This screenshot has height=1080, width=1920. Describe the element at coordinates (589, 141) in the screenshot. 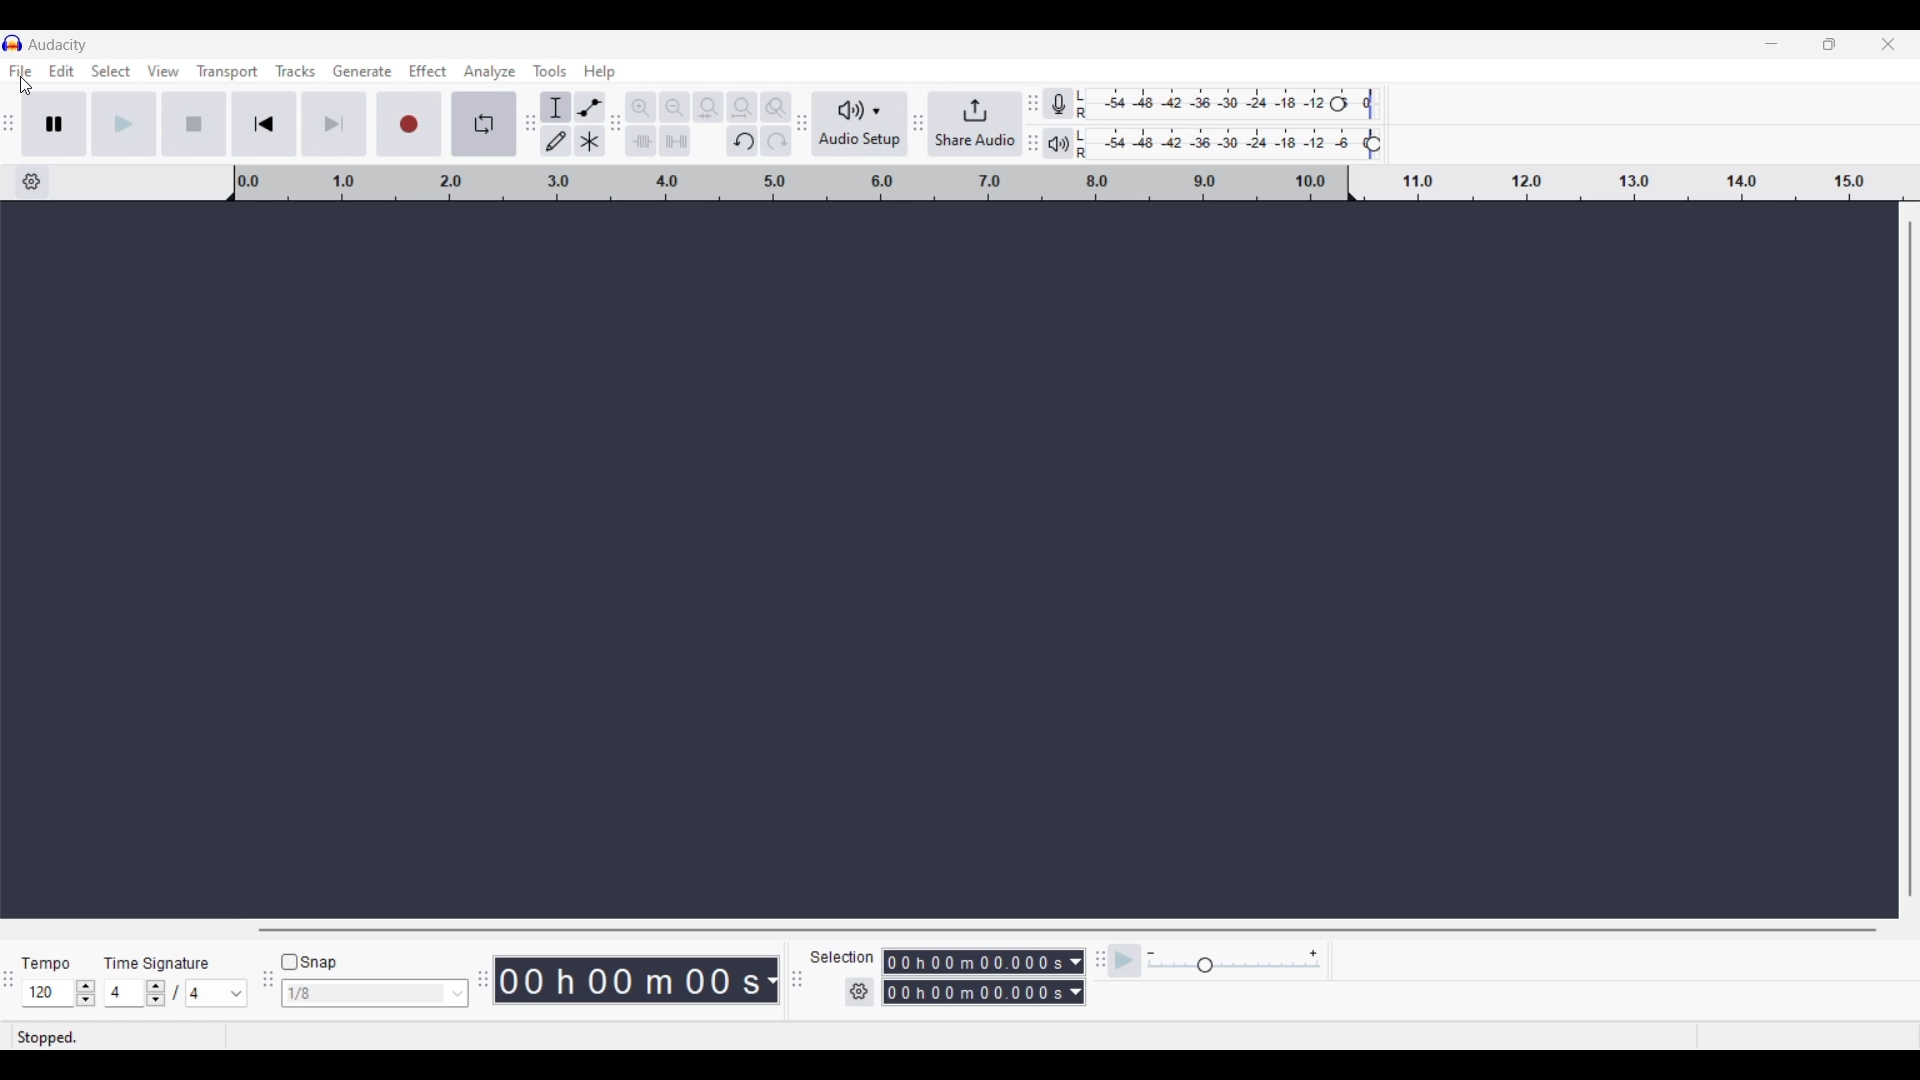

I see `Multi-tool` at that location.